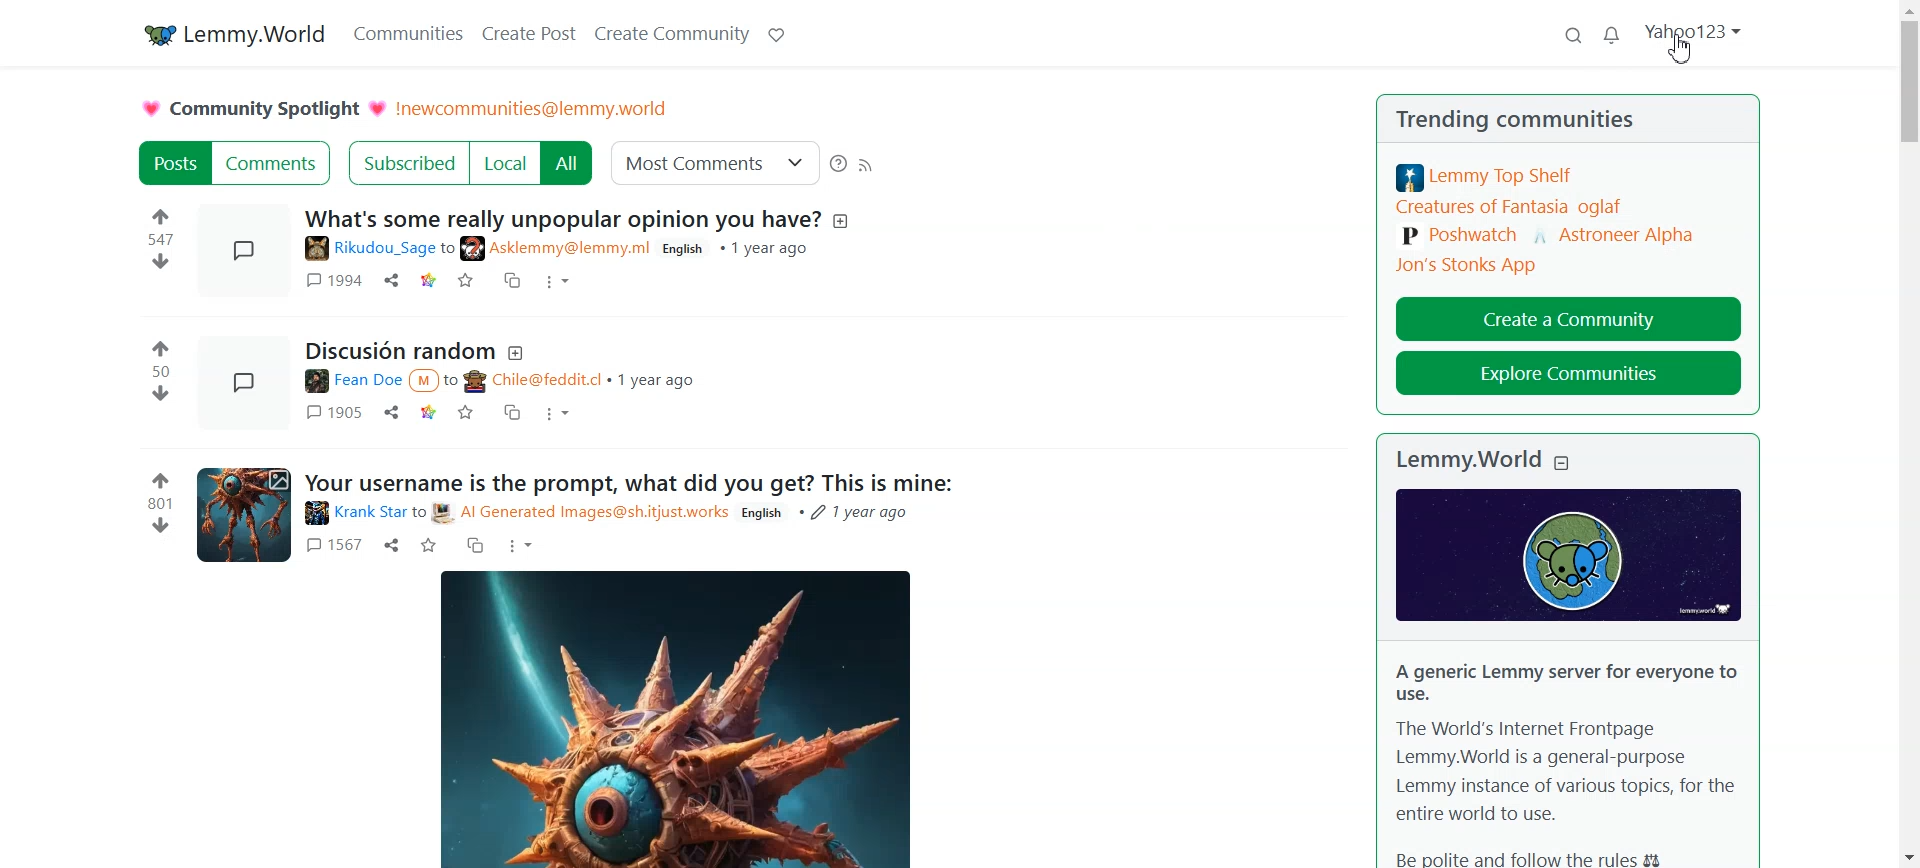 This screenshot has width=1920, height=868. I want to click on asklemmy@lemmy.ml, so click(558, 248).